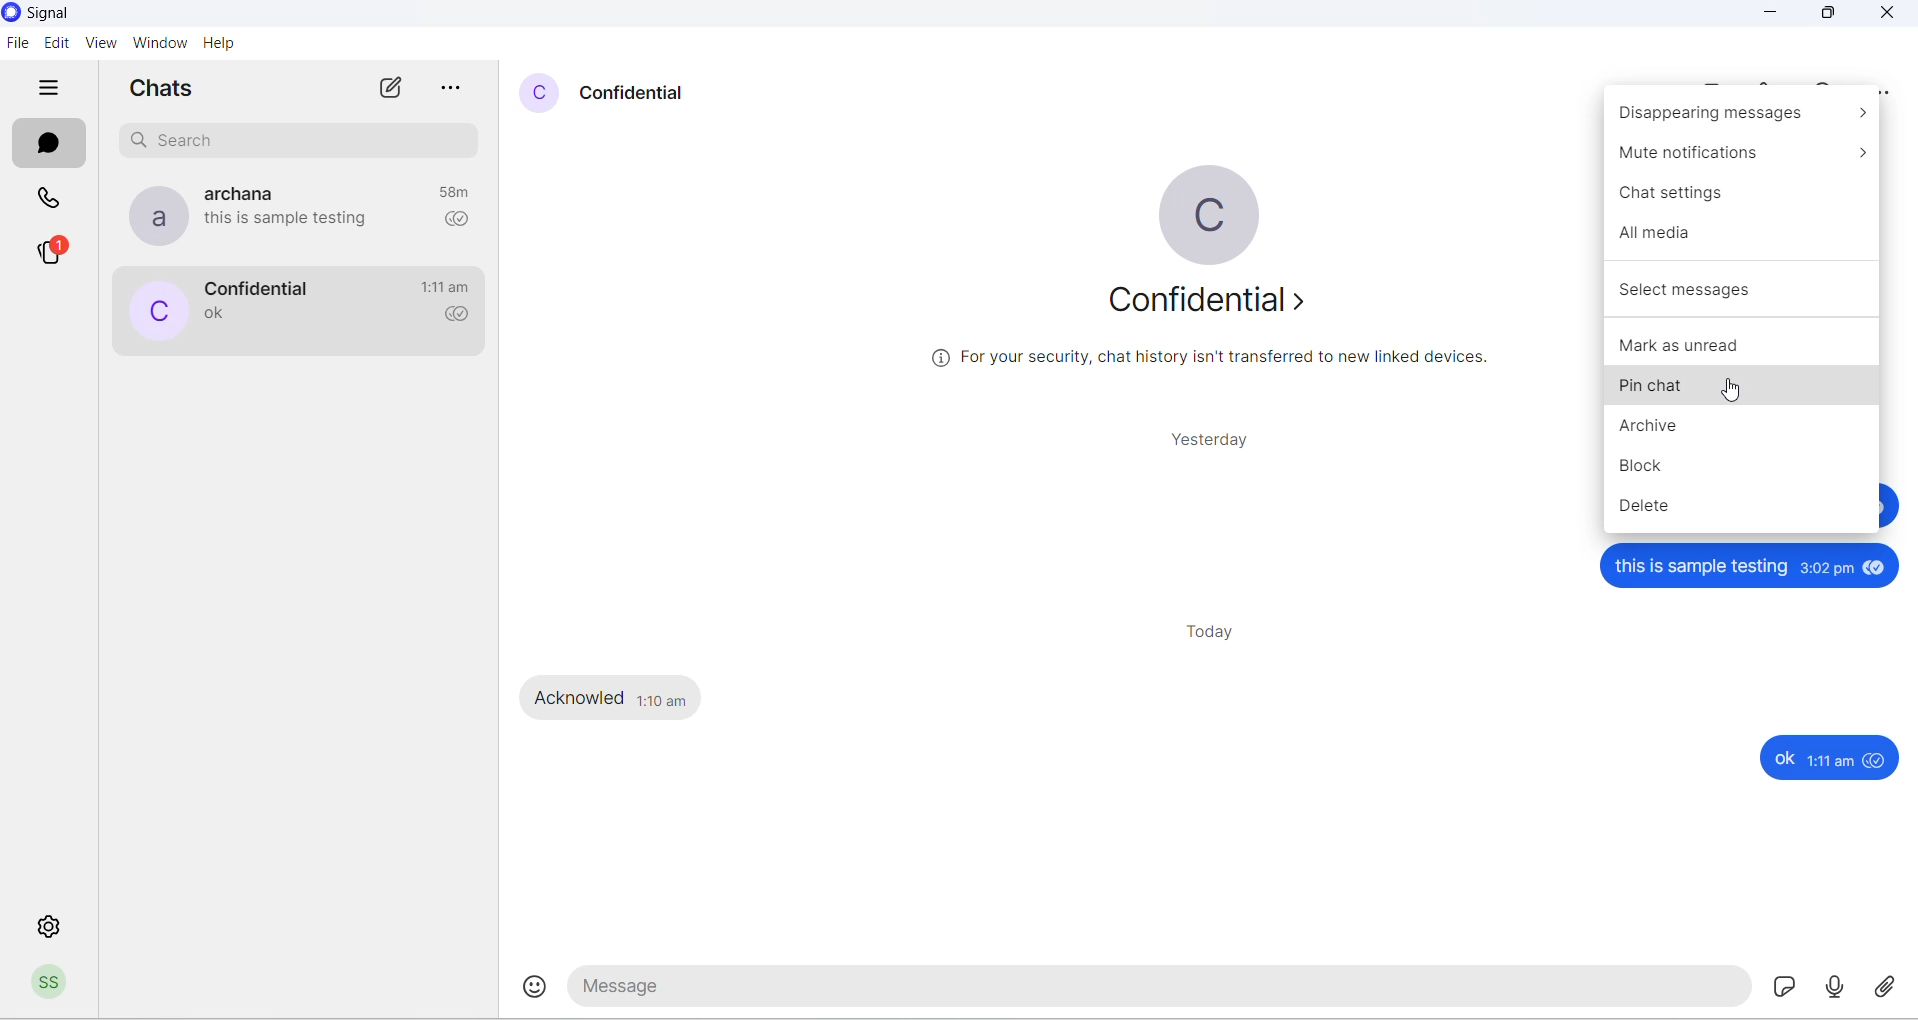 The height and width of the screenshot is (1020, 1918). Describe the element at coordinates (263, 286) in the screenshot. I see `contact name` at that location.